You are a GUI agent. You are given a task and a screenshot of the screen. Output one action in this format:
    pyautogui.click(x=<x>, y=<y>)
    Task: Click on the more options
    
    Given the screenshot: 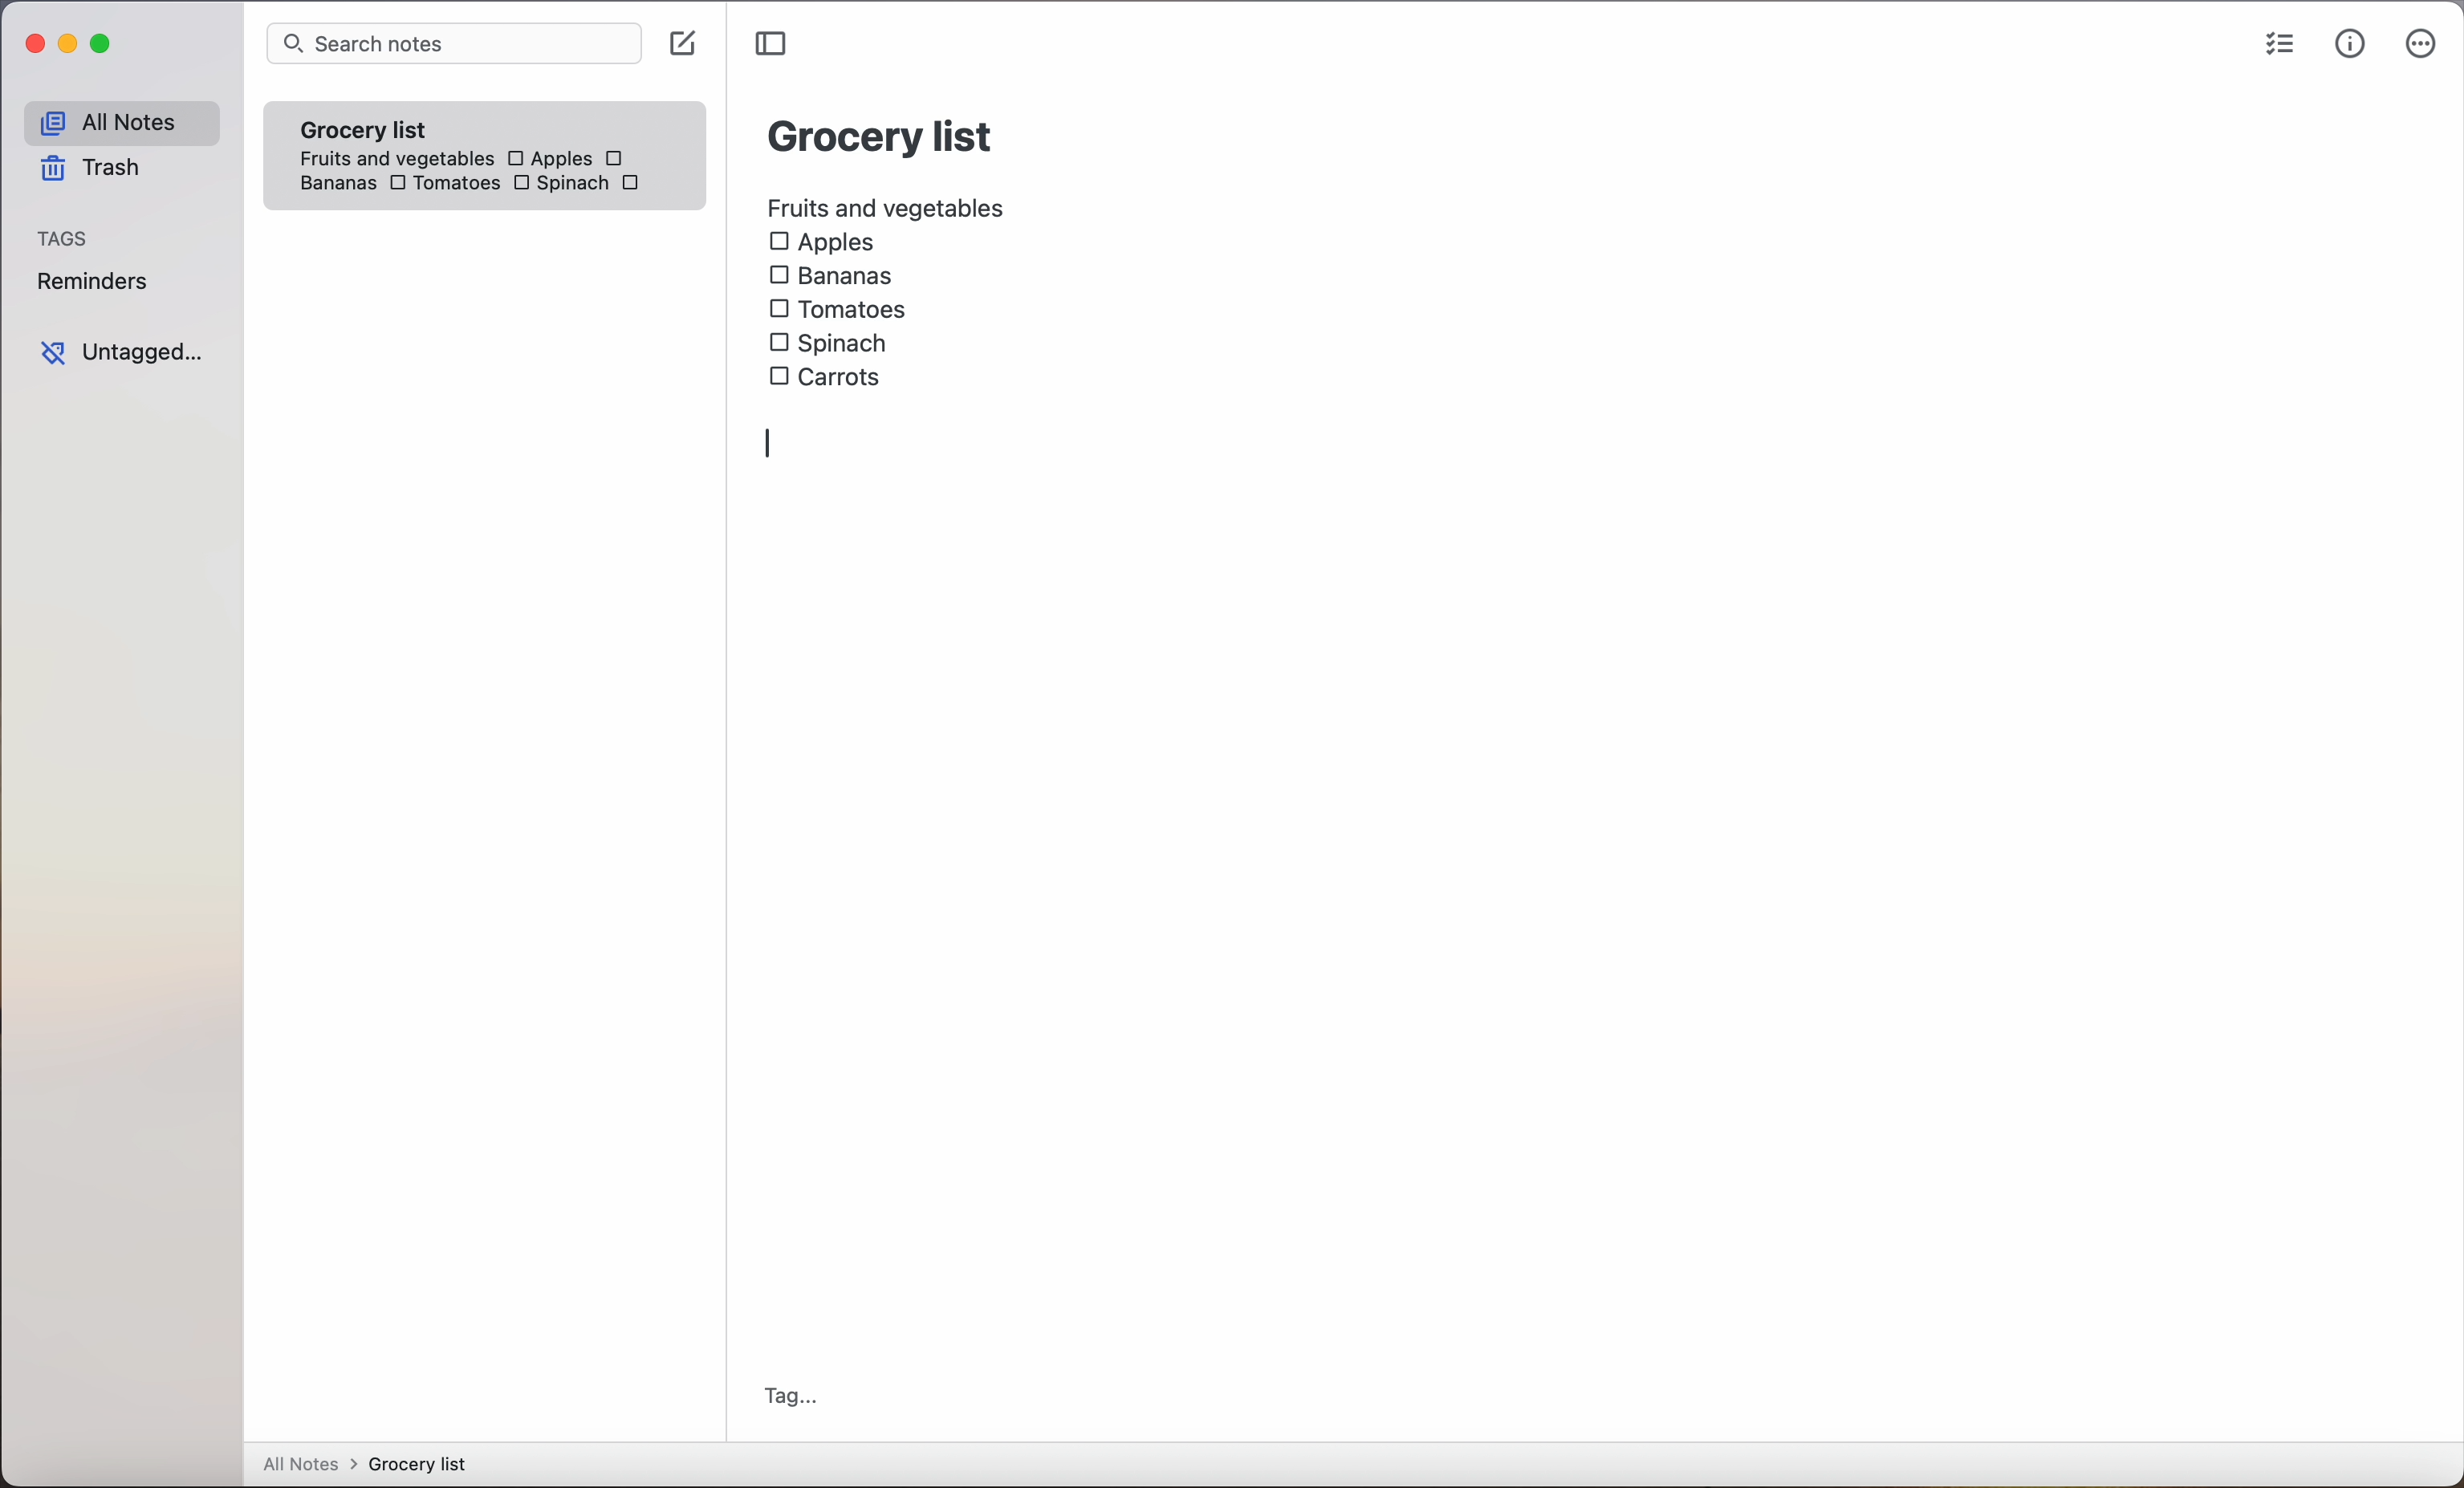 What is the action you would take?
    pyautogui.click(x=2421, y=48)
    